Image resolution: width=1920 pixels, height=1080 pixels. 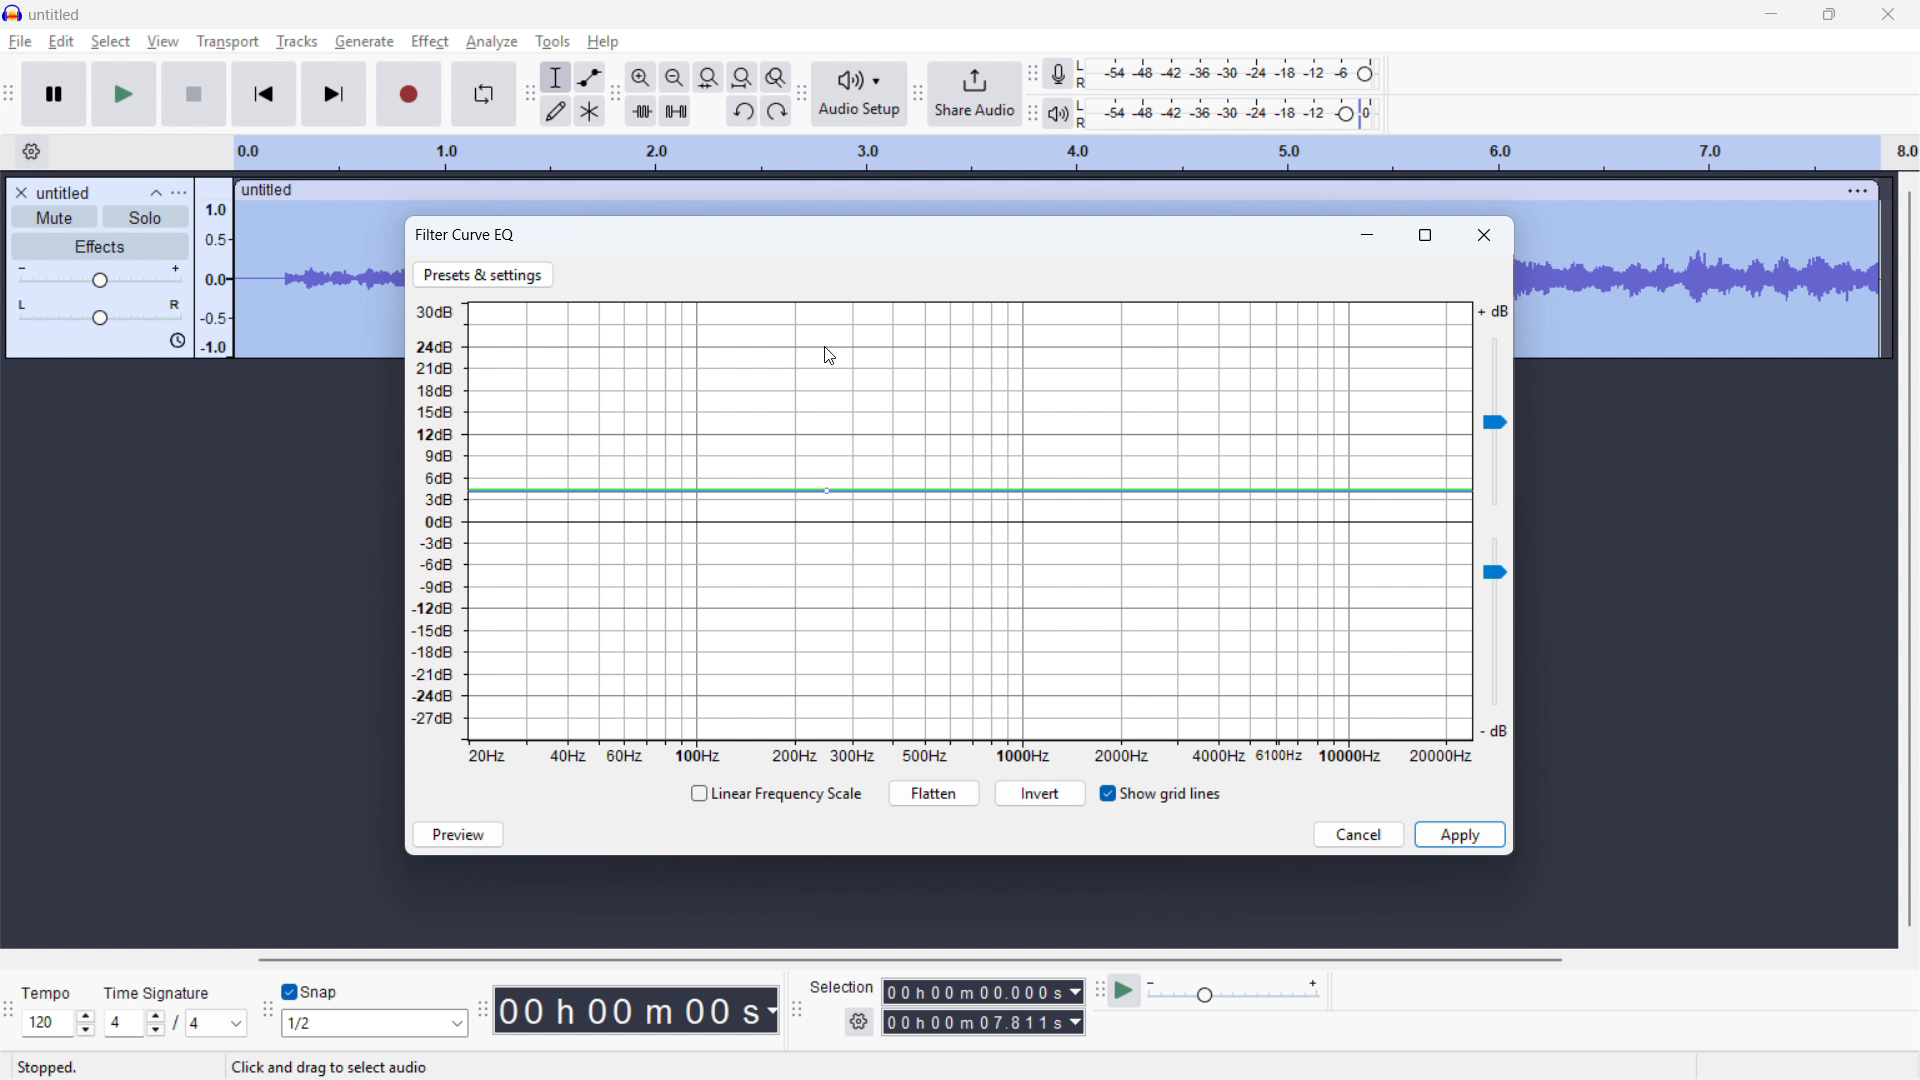 I want to click on Invert , so click(x=1044, y=793).